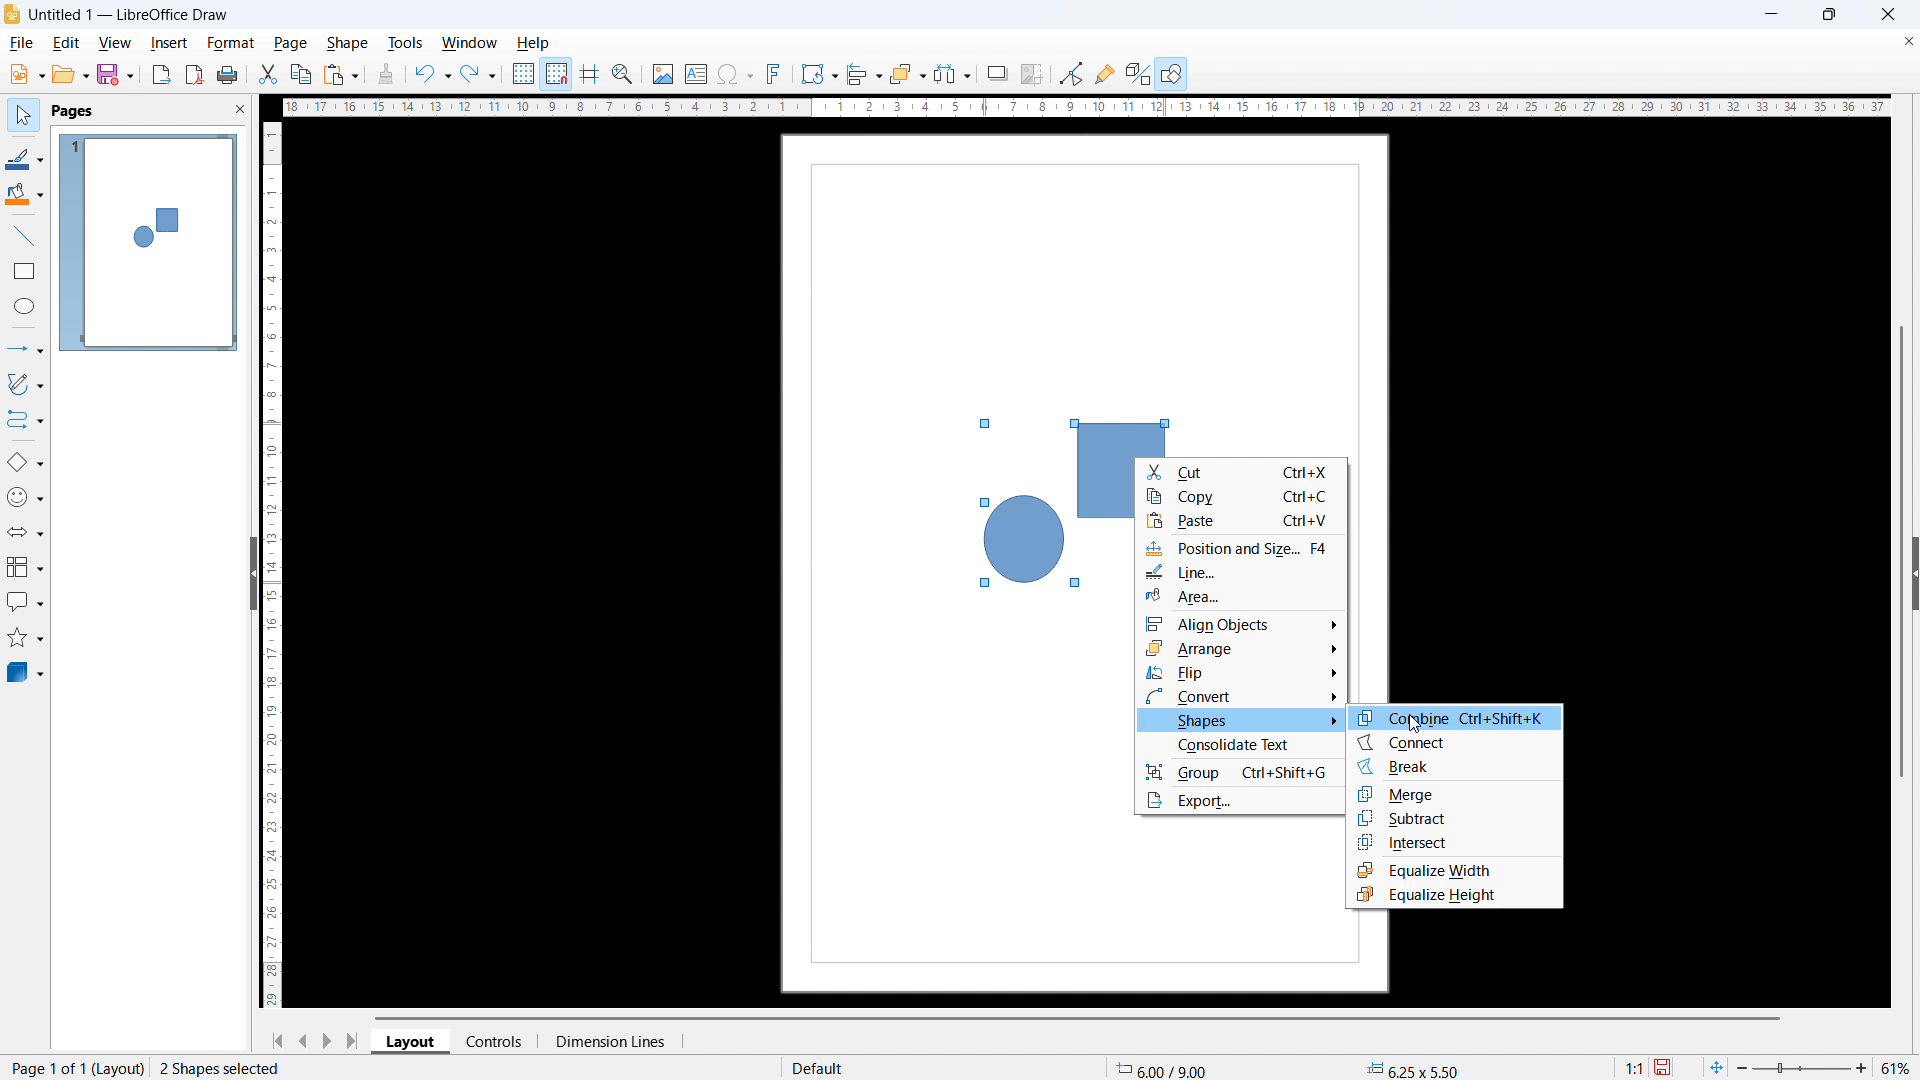  Describe the element at coordinates (818, 75) in the screenshot. I see `transformation` at that location.